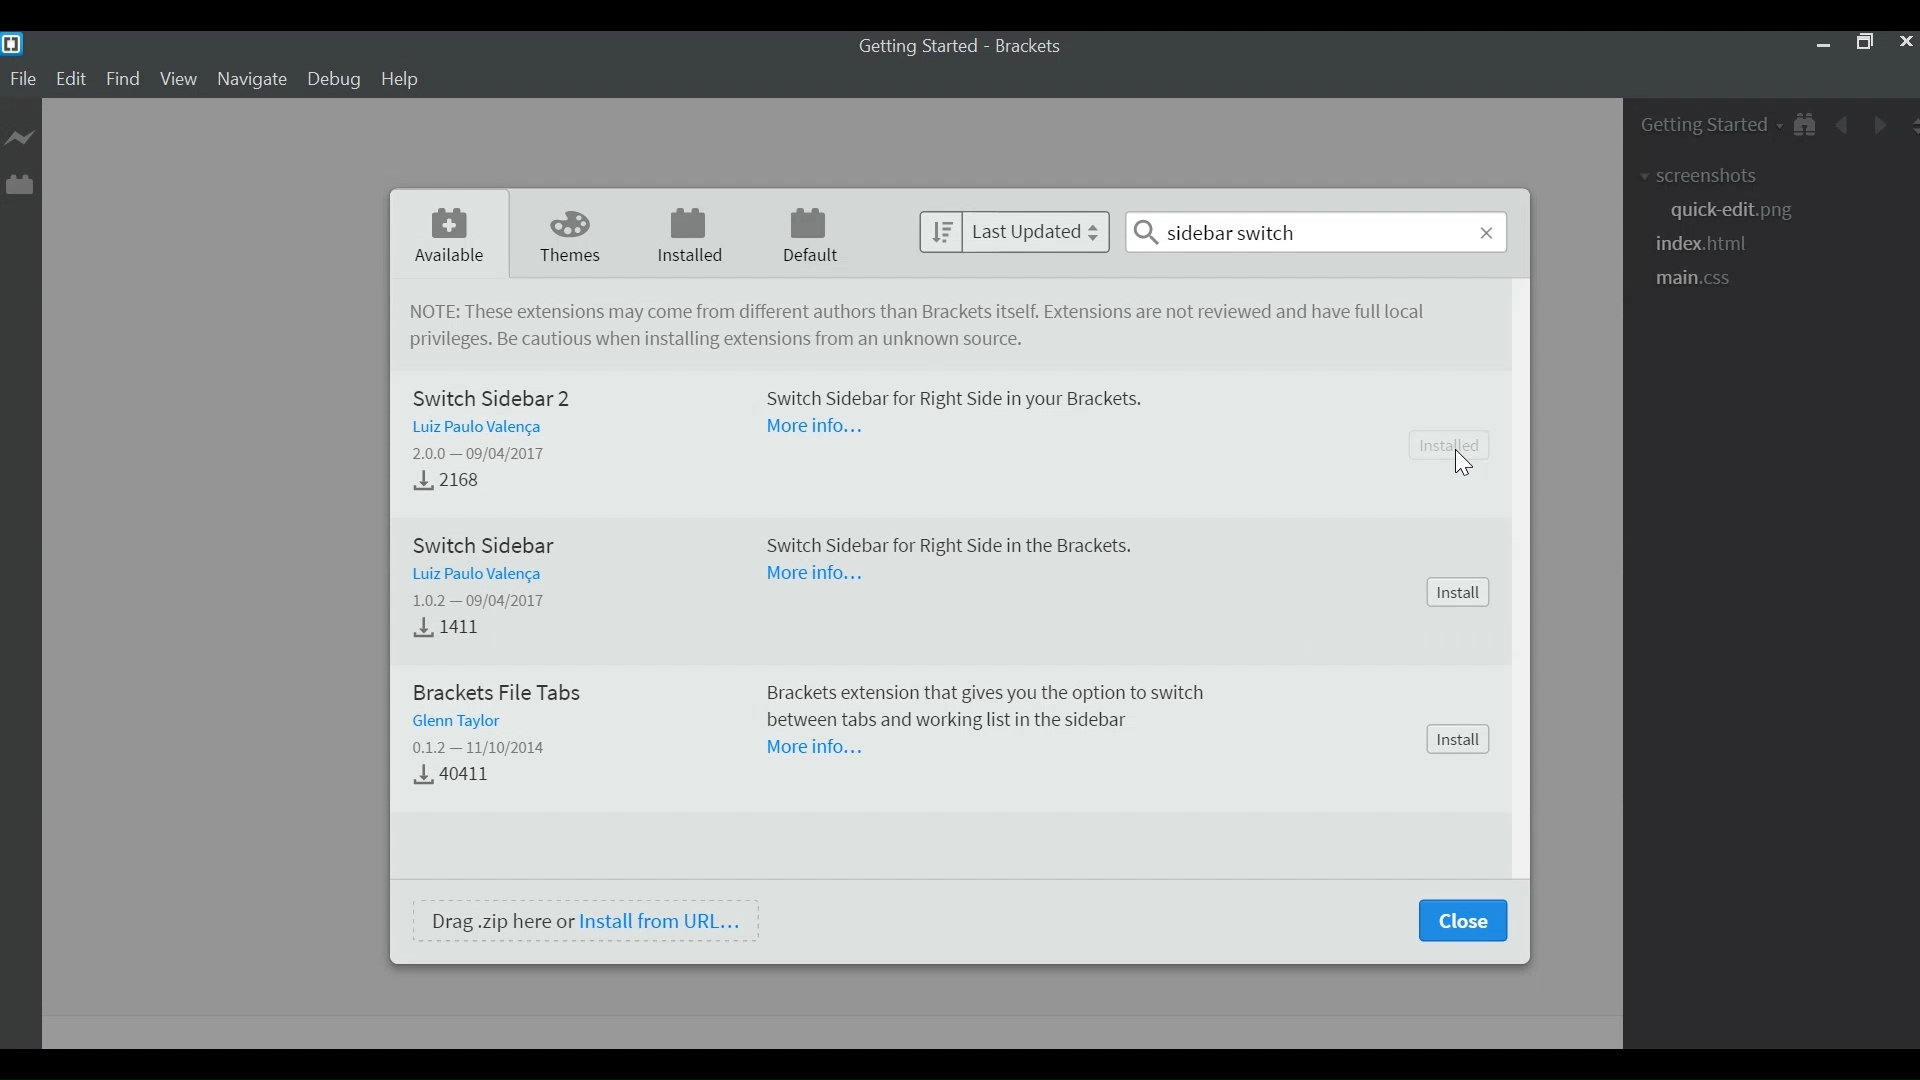 The width and height of the screenshot is (1920, 1080). Describe the element at coordinates (452, 628) in the screenshot. I see `Downloads` at that location.